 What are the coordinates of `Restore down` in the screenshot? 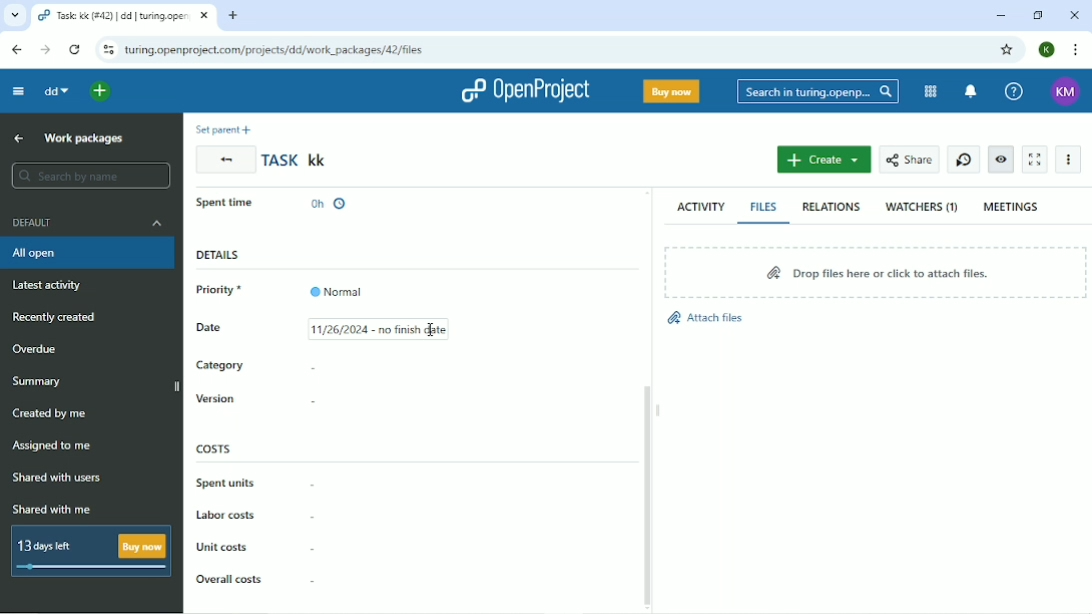 It's located at (1039, 16).